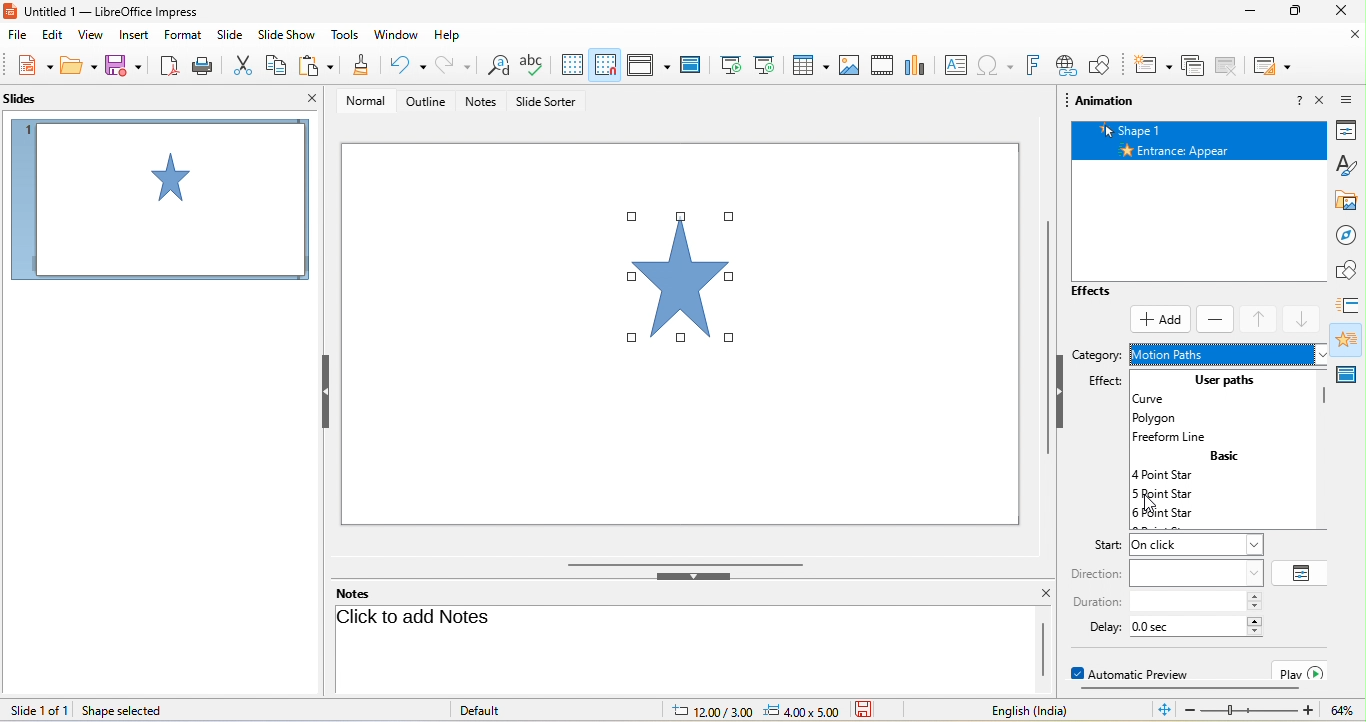 The image size is (1366, 722). Describe the element at coordinates (1255, 596) in the screenshot. I see `increase duration` at that location.